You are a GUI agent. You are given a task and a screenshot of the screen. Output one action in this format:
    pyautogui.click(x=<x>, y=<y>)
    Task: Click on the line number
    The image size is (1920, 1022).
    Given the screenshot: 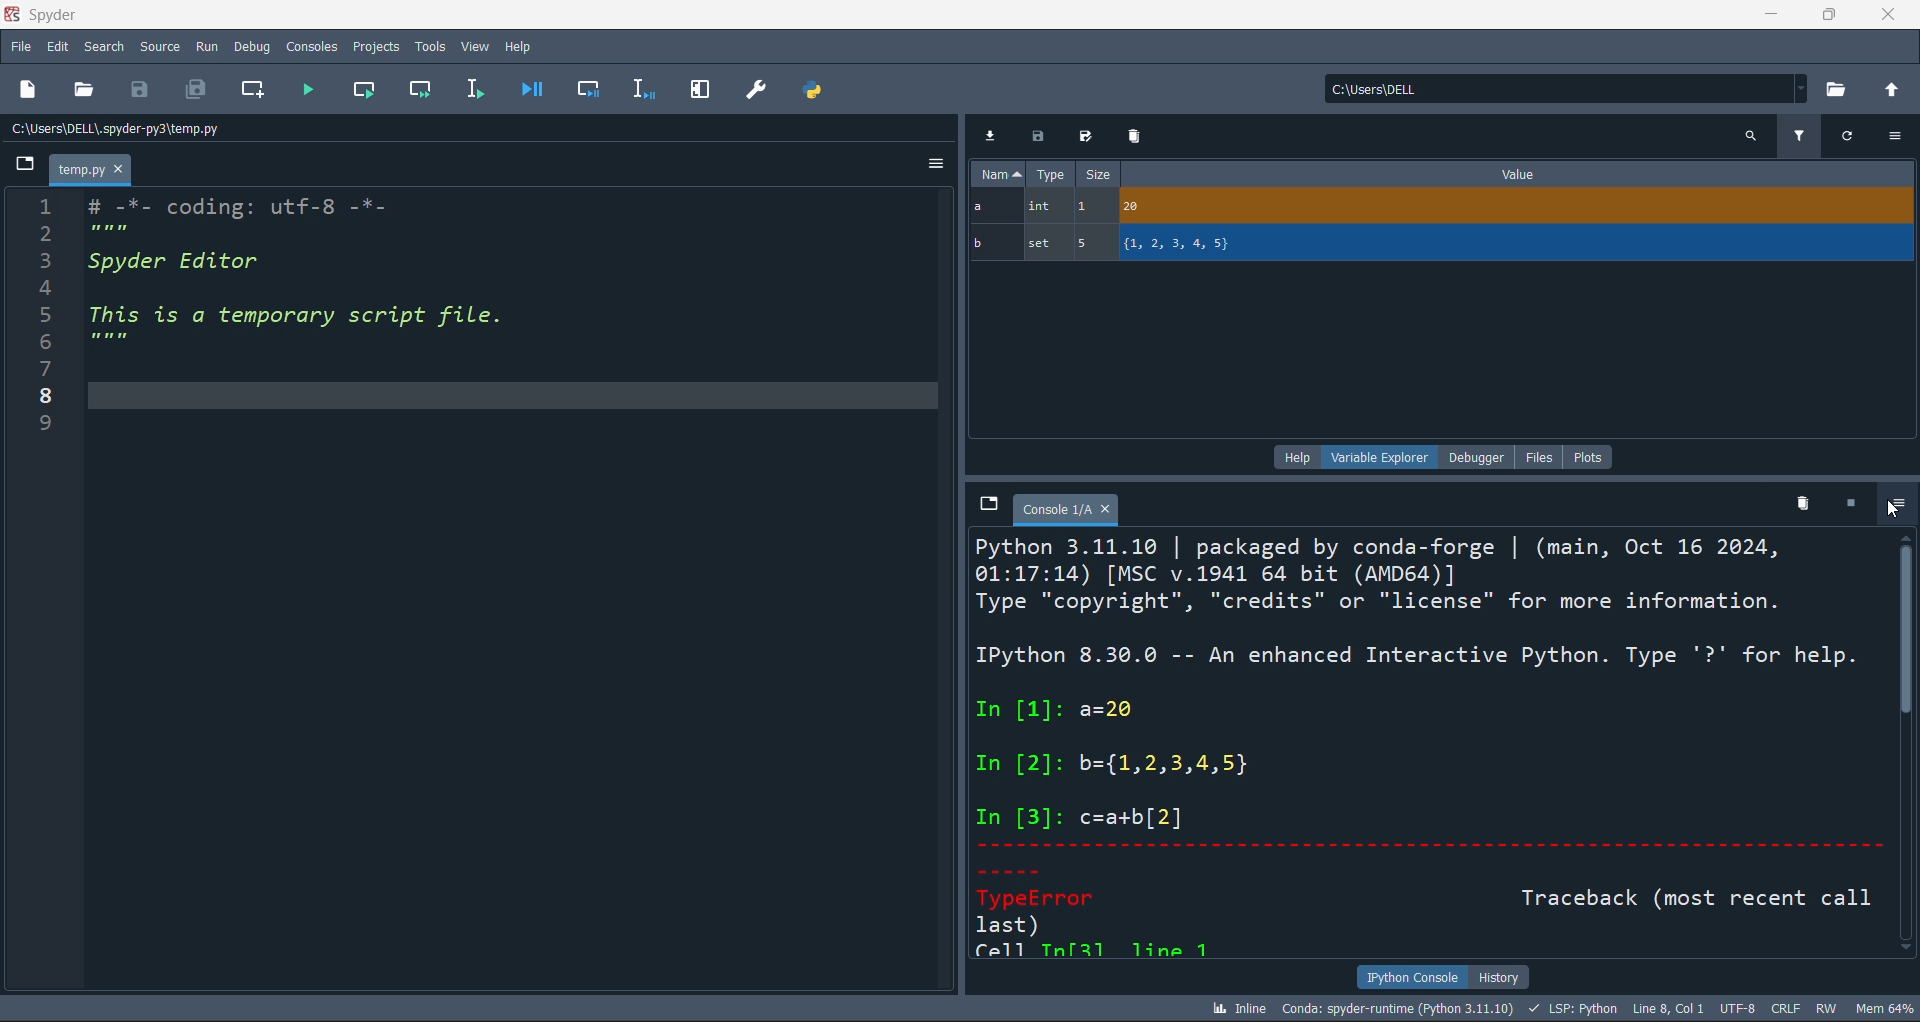 What is the action you would take?
    pyautogui.click(x=36, y=596)
    